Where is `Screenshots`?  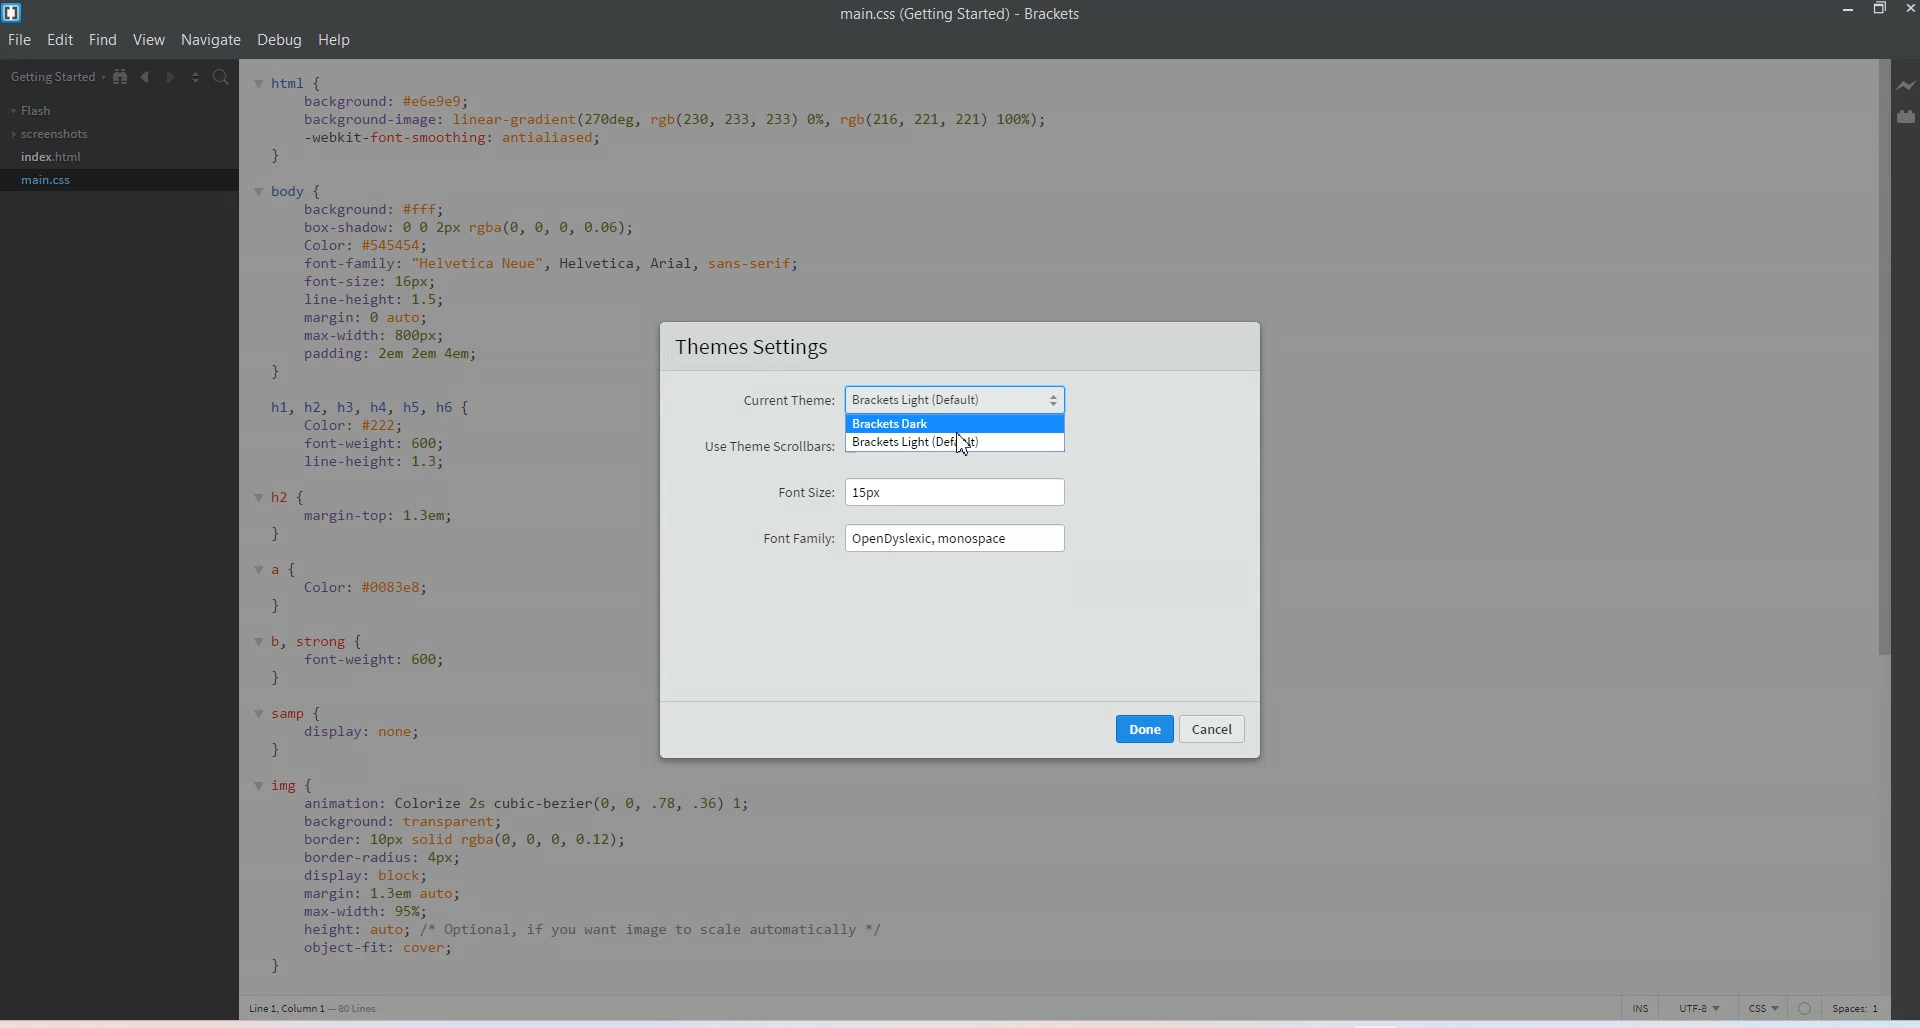
Screenshots is located at coordinates (51, 134).